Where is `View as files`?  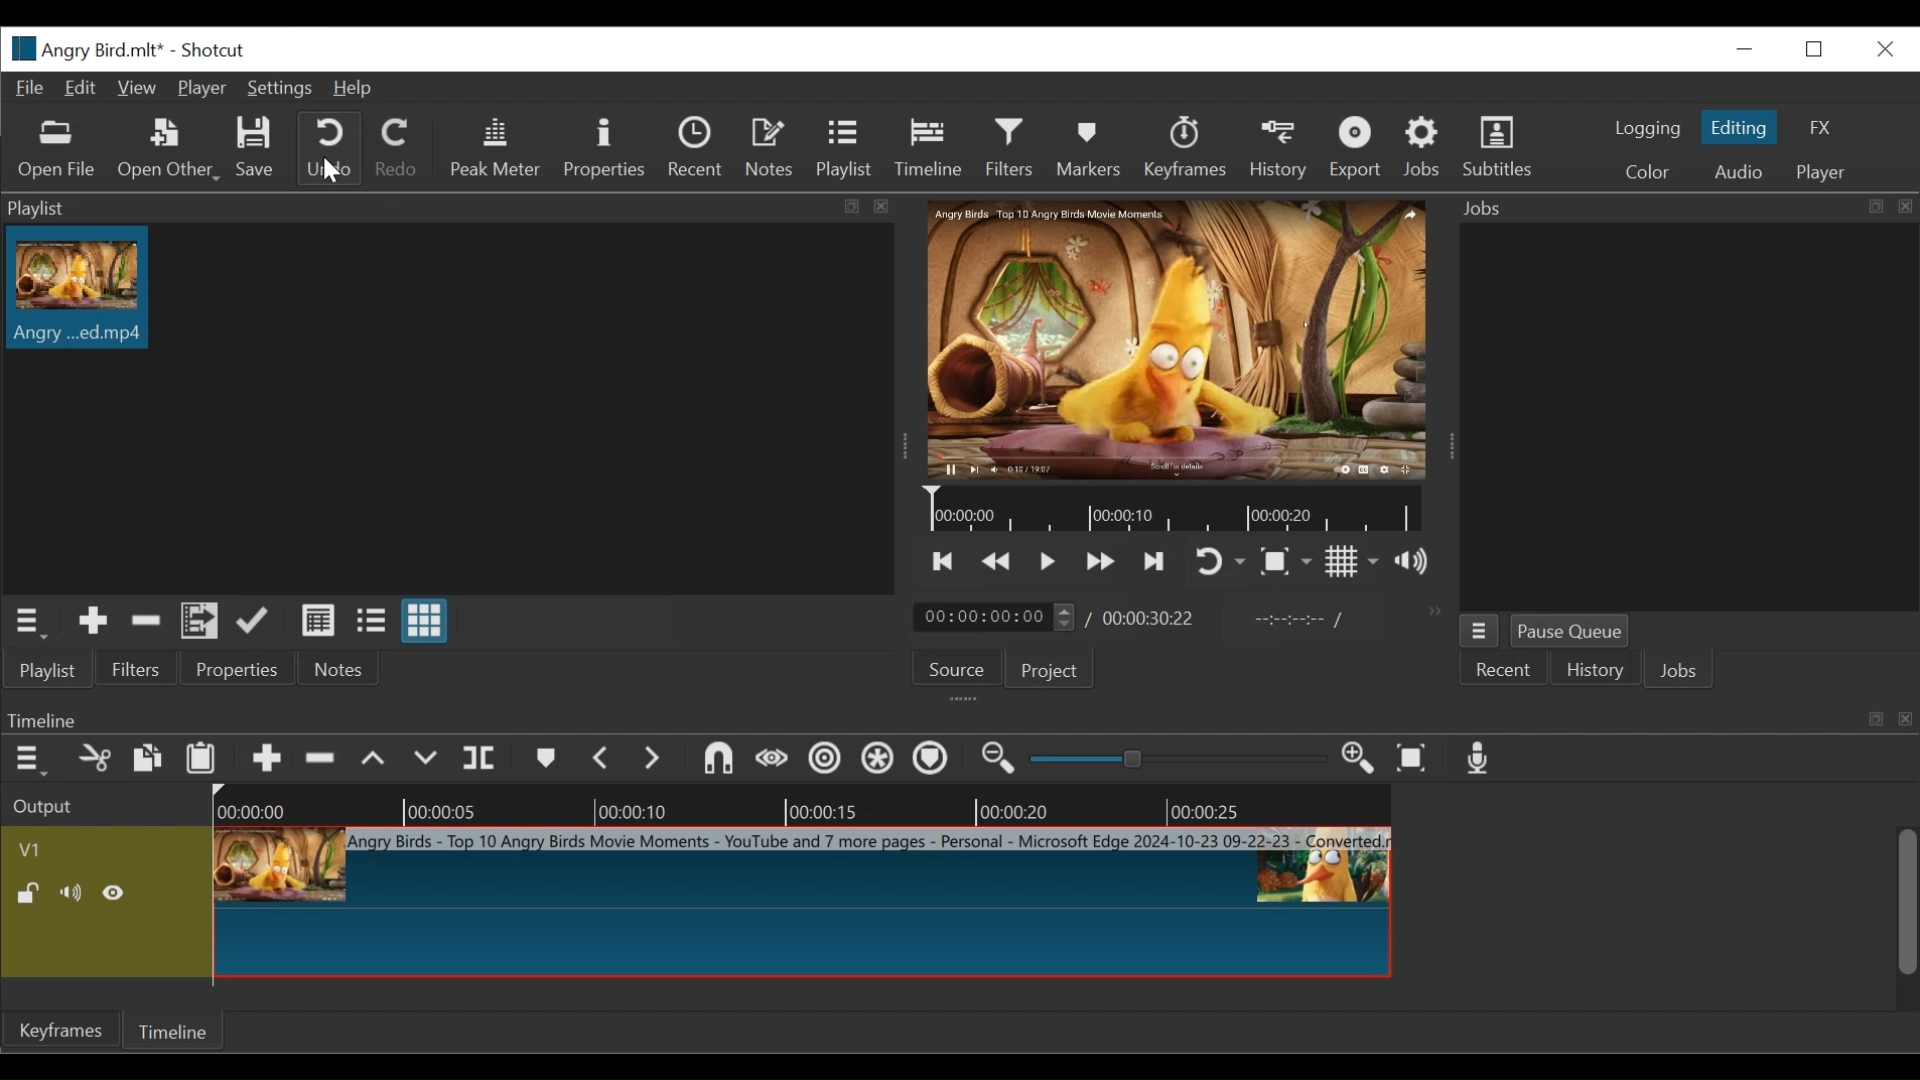 View as files is located at coordinates (370, 620).